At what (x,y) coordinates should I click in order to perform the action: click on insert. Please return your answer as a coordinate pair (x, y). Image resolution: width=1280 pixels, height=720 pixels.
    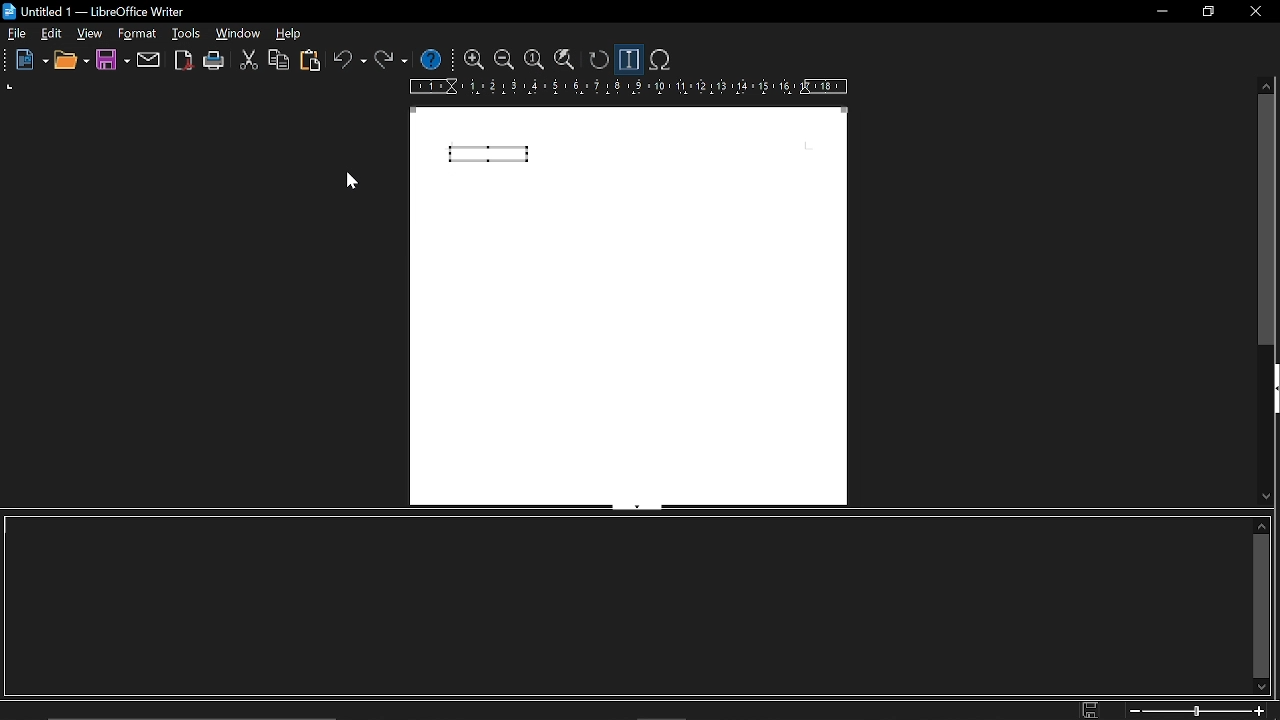
    Looking at the image, I should click on (133, 34).